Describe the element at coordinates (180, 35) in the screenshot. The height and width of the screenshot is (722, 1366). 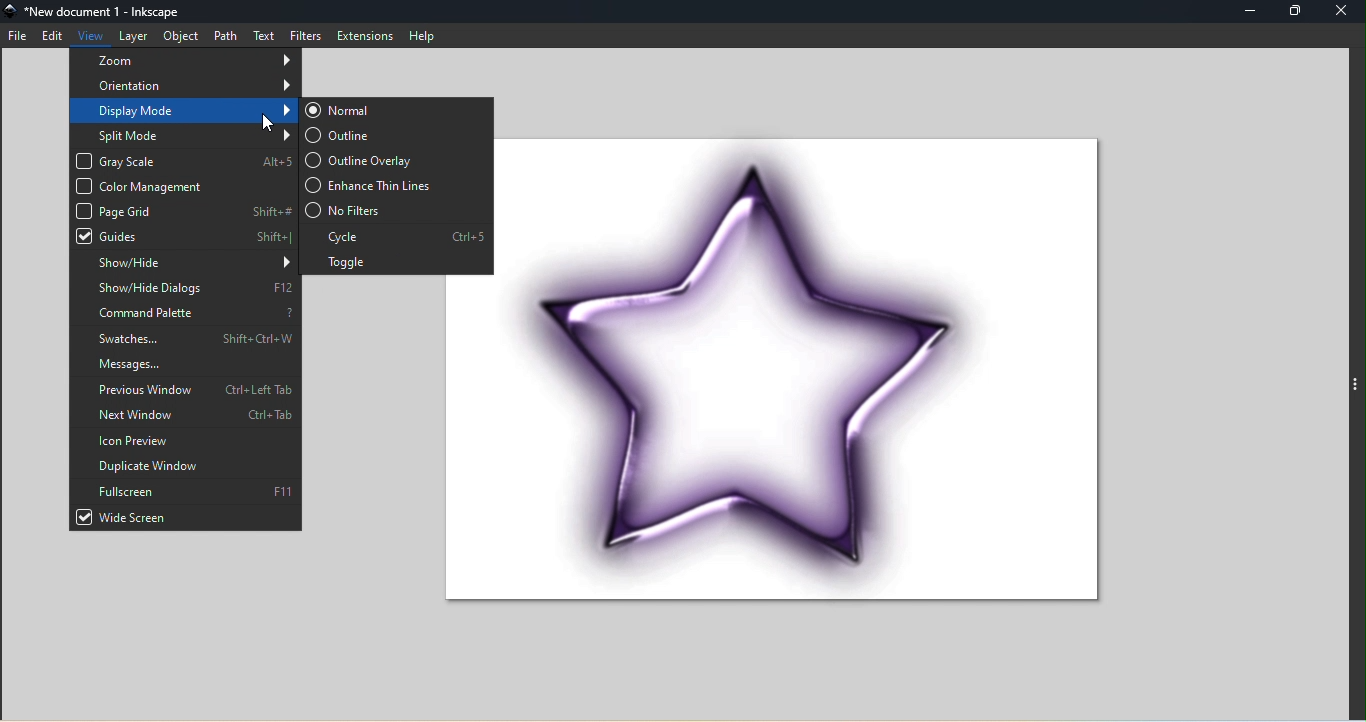
I see `Object` at that location.